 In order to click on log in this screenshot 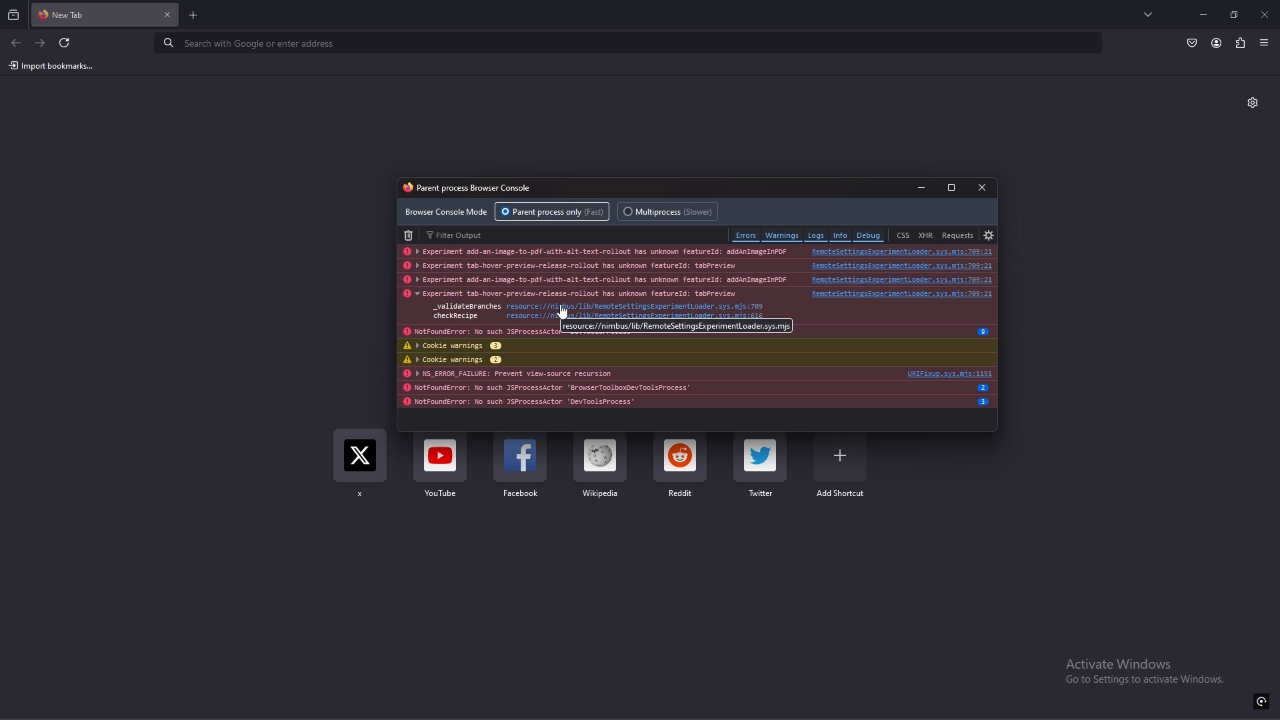, I will do `click(593, 266)`.